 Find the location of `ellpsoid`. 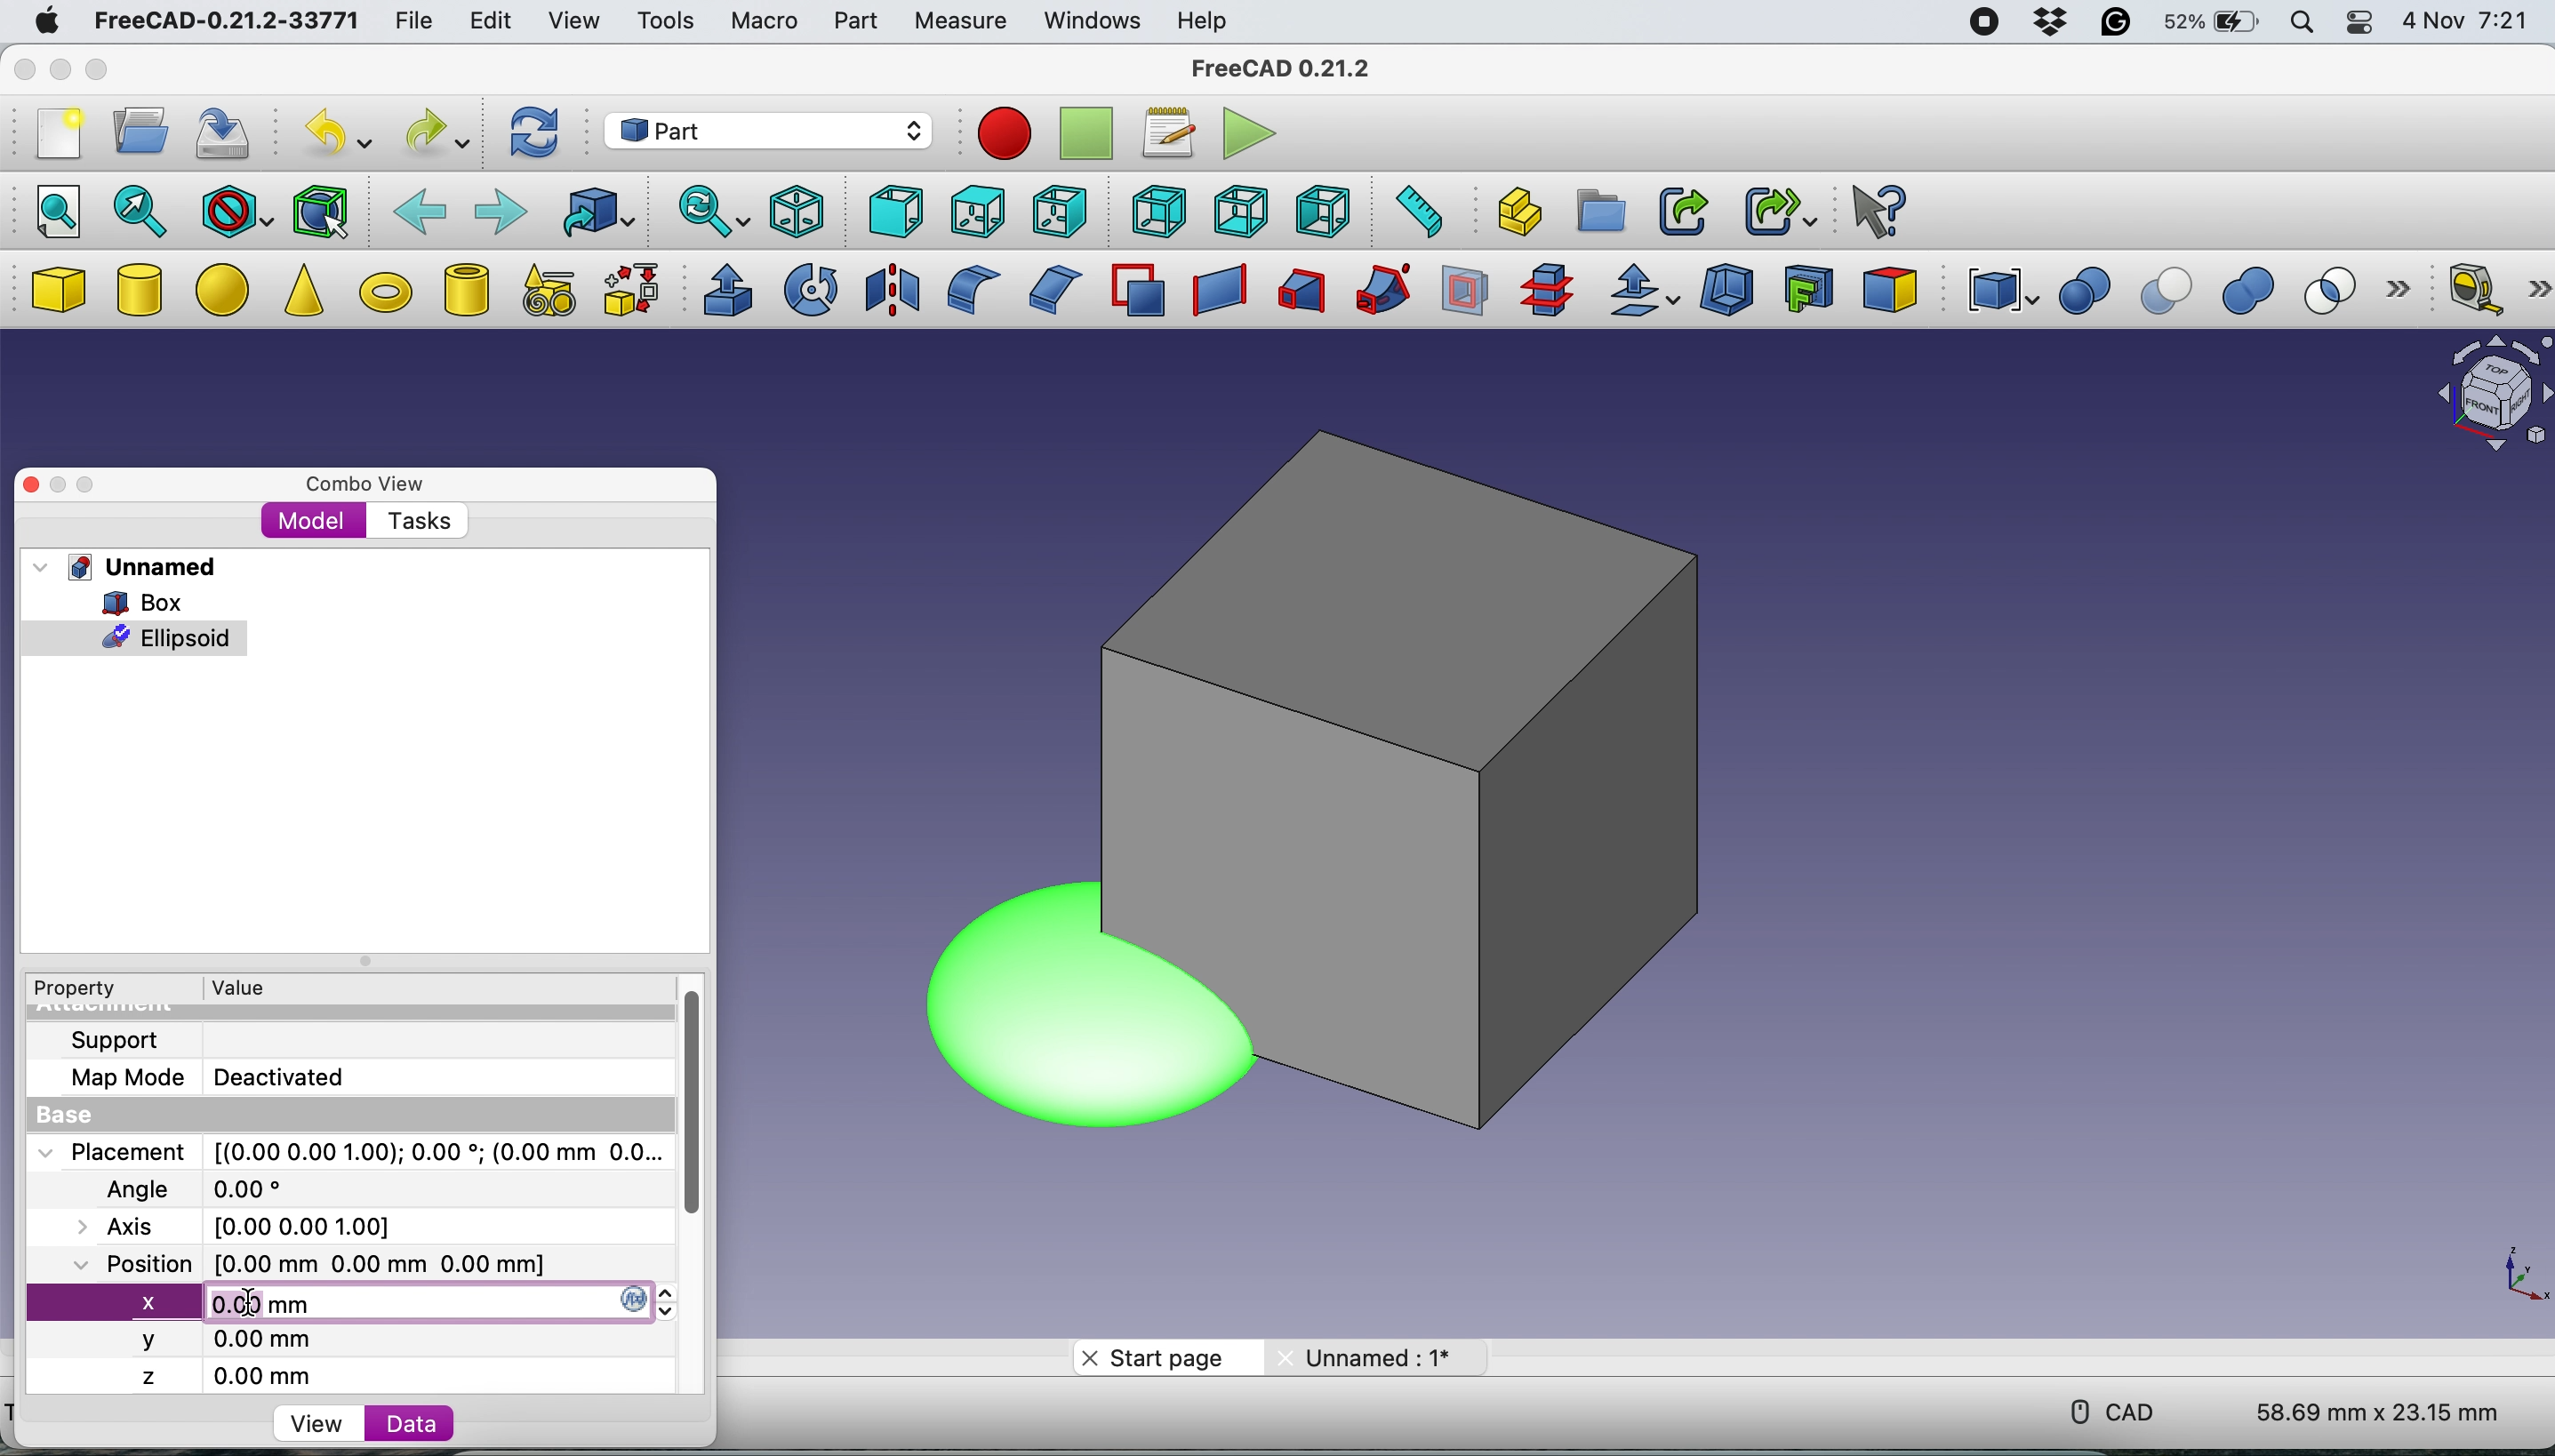

ellpsoid is located at coordinates (136, 636).